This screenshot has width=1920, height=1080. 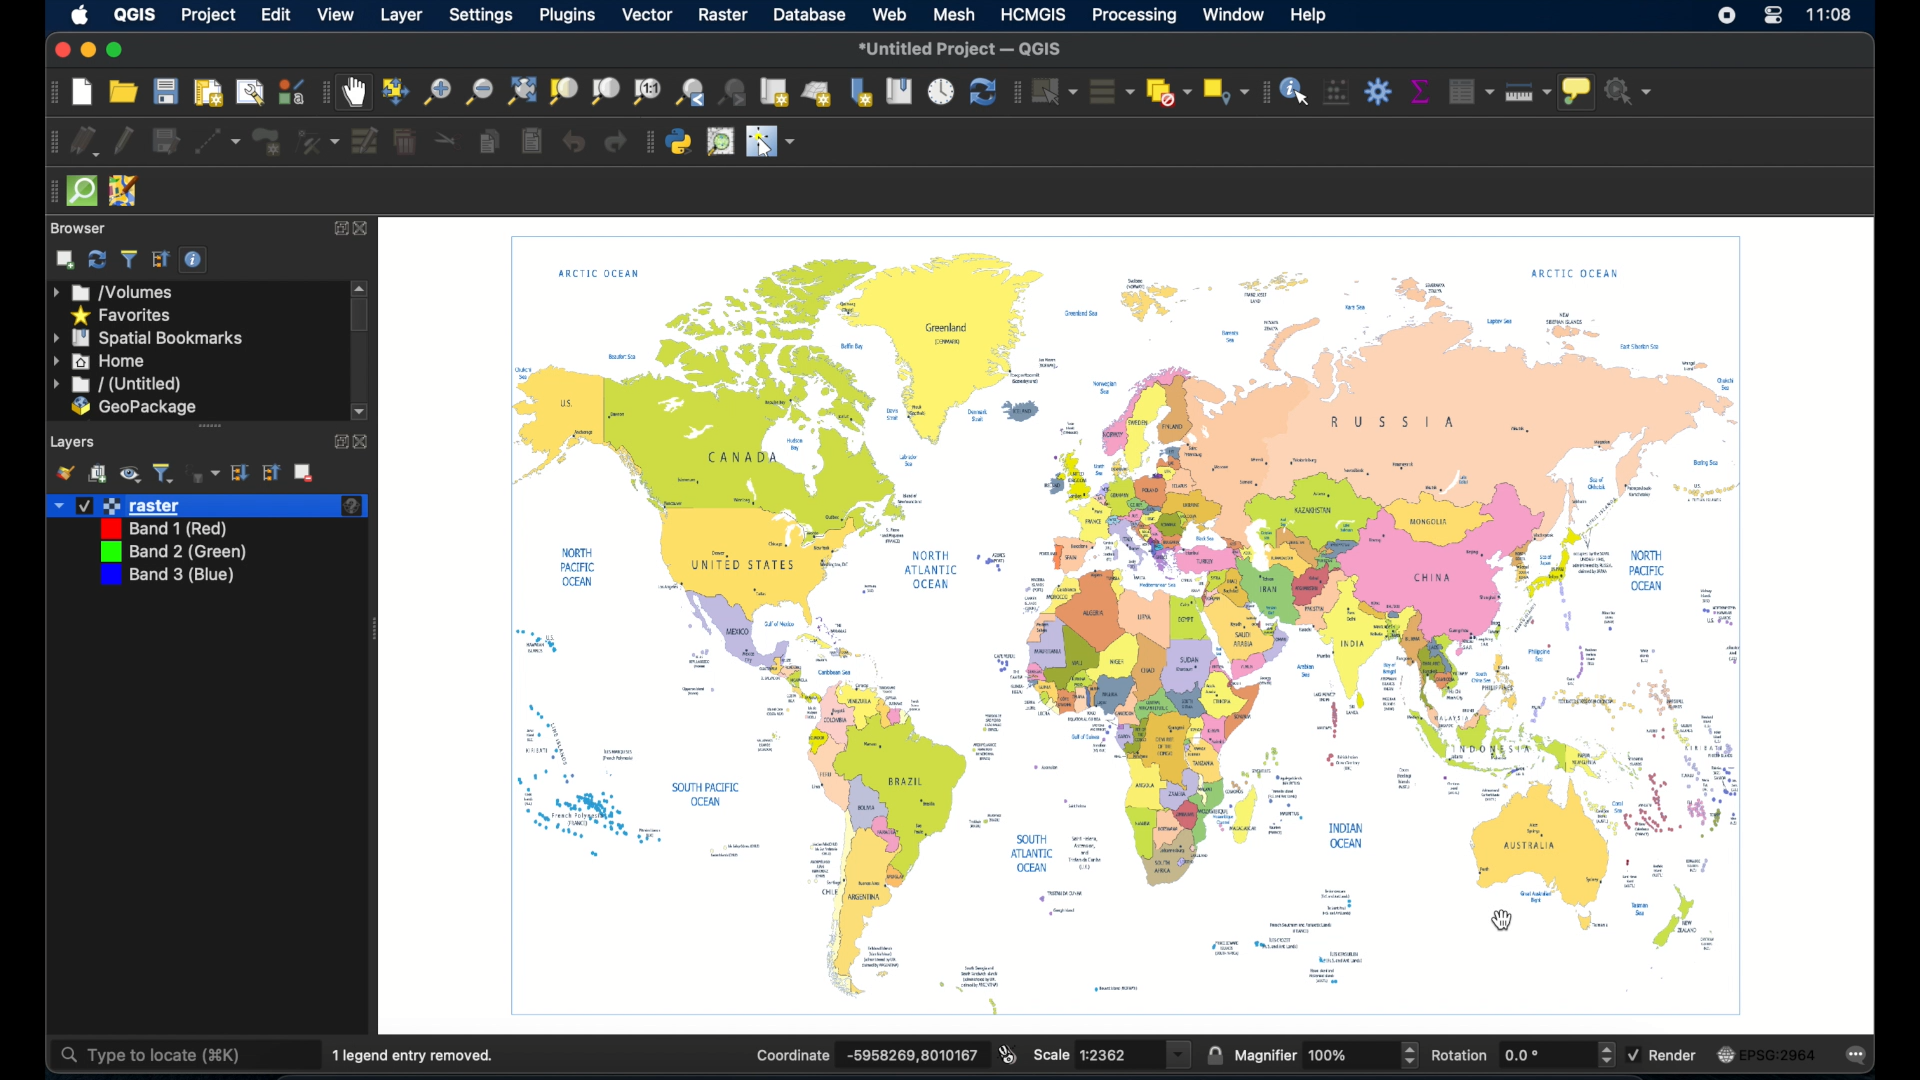 What do you see at coordinates (97, 260) in the screenshot?
I see `refresh` at bounding box center [97, 260].